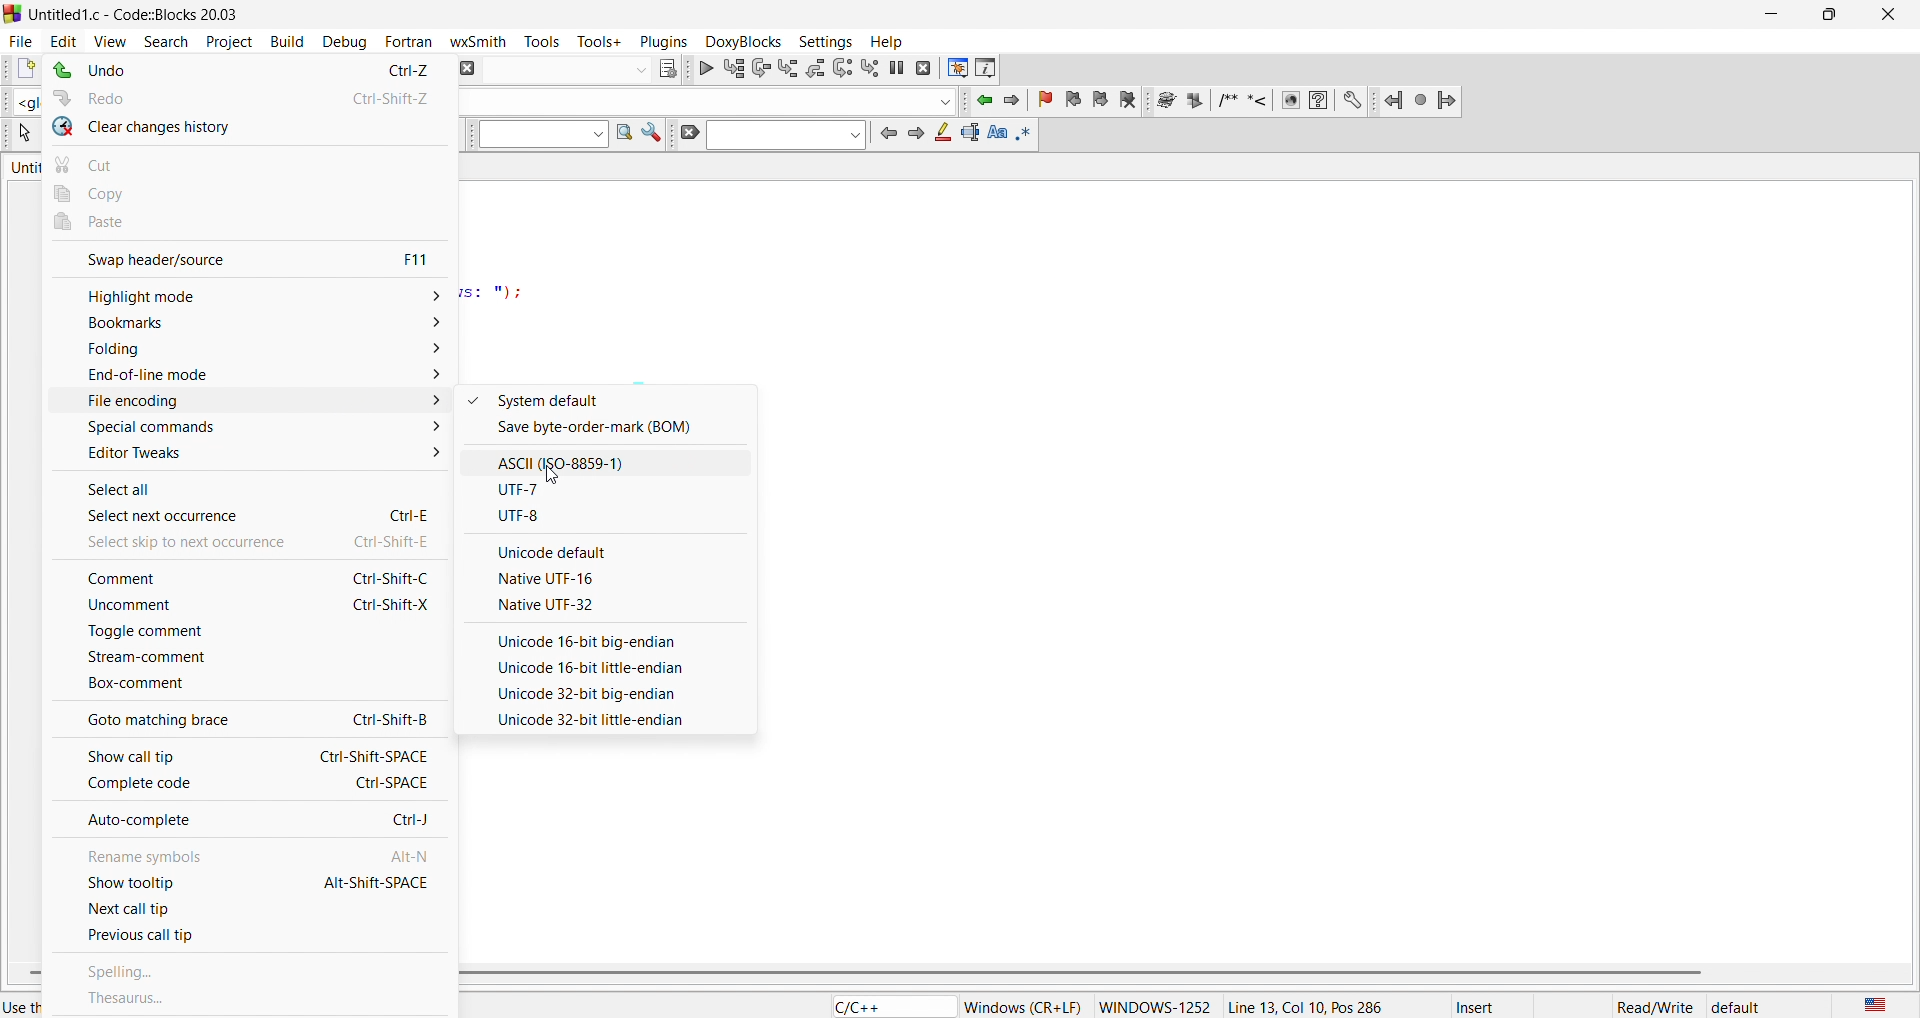 The image size is (1920, 1018). Describe the element at coordinates (650, 132) in the screenshot. I see `settings` at that location.